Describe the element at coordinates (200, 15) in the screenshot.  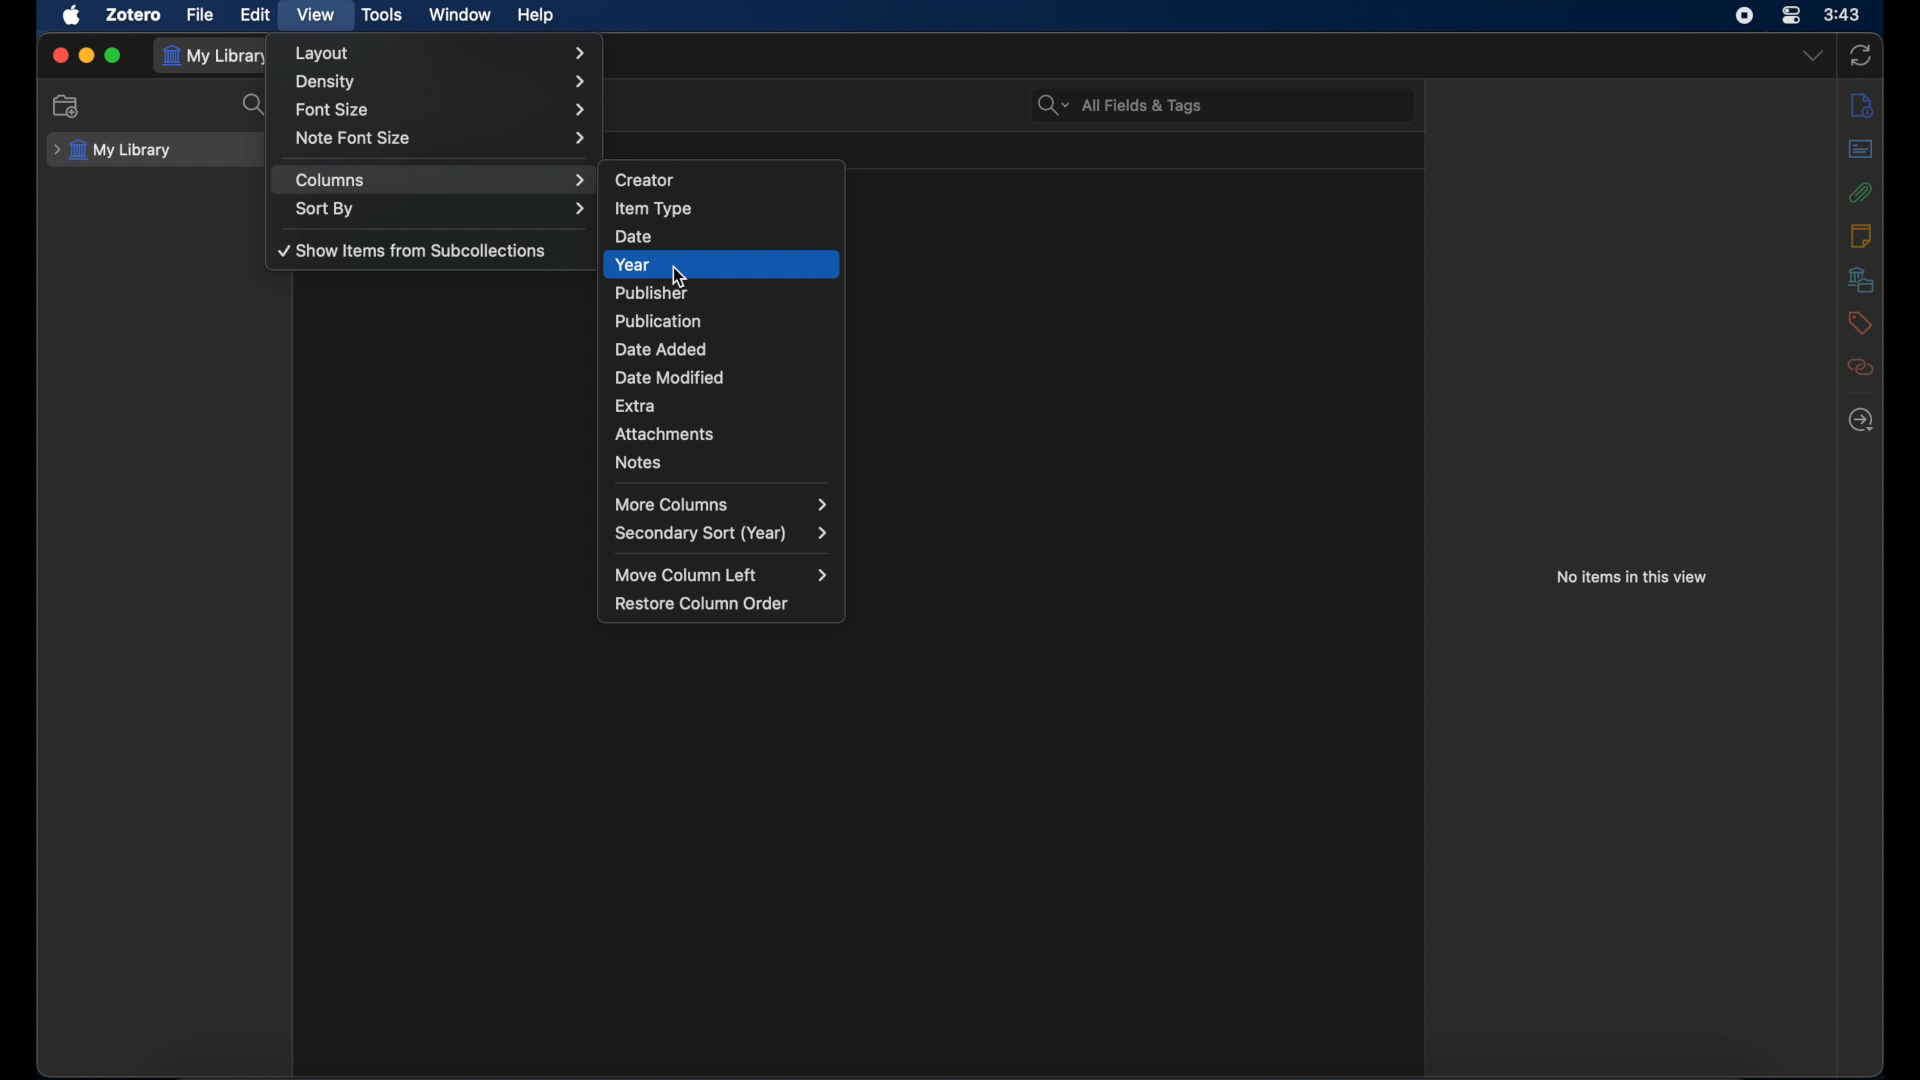
I see `file` at that location.